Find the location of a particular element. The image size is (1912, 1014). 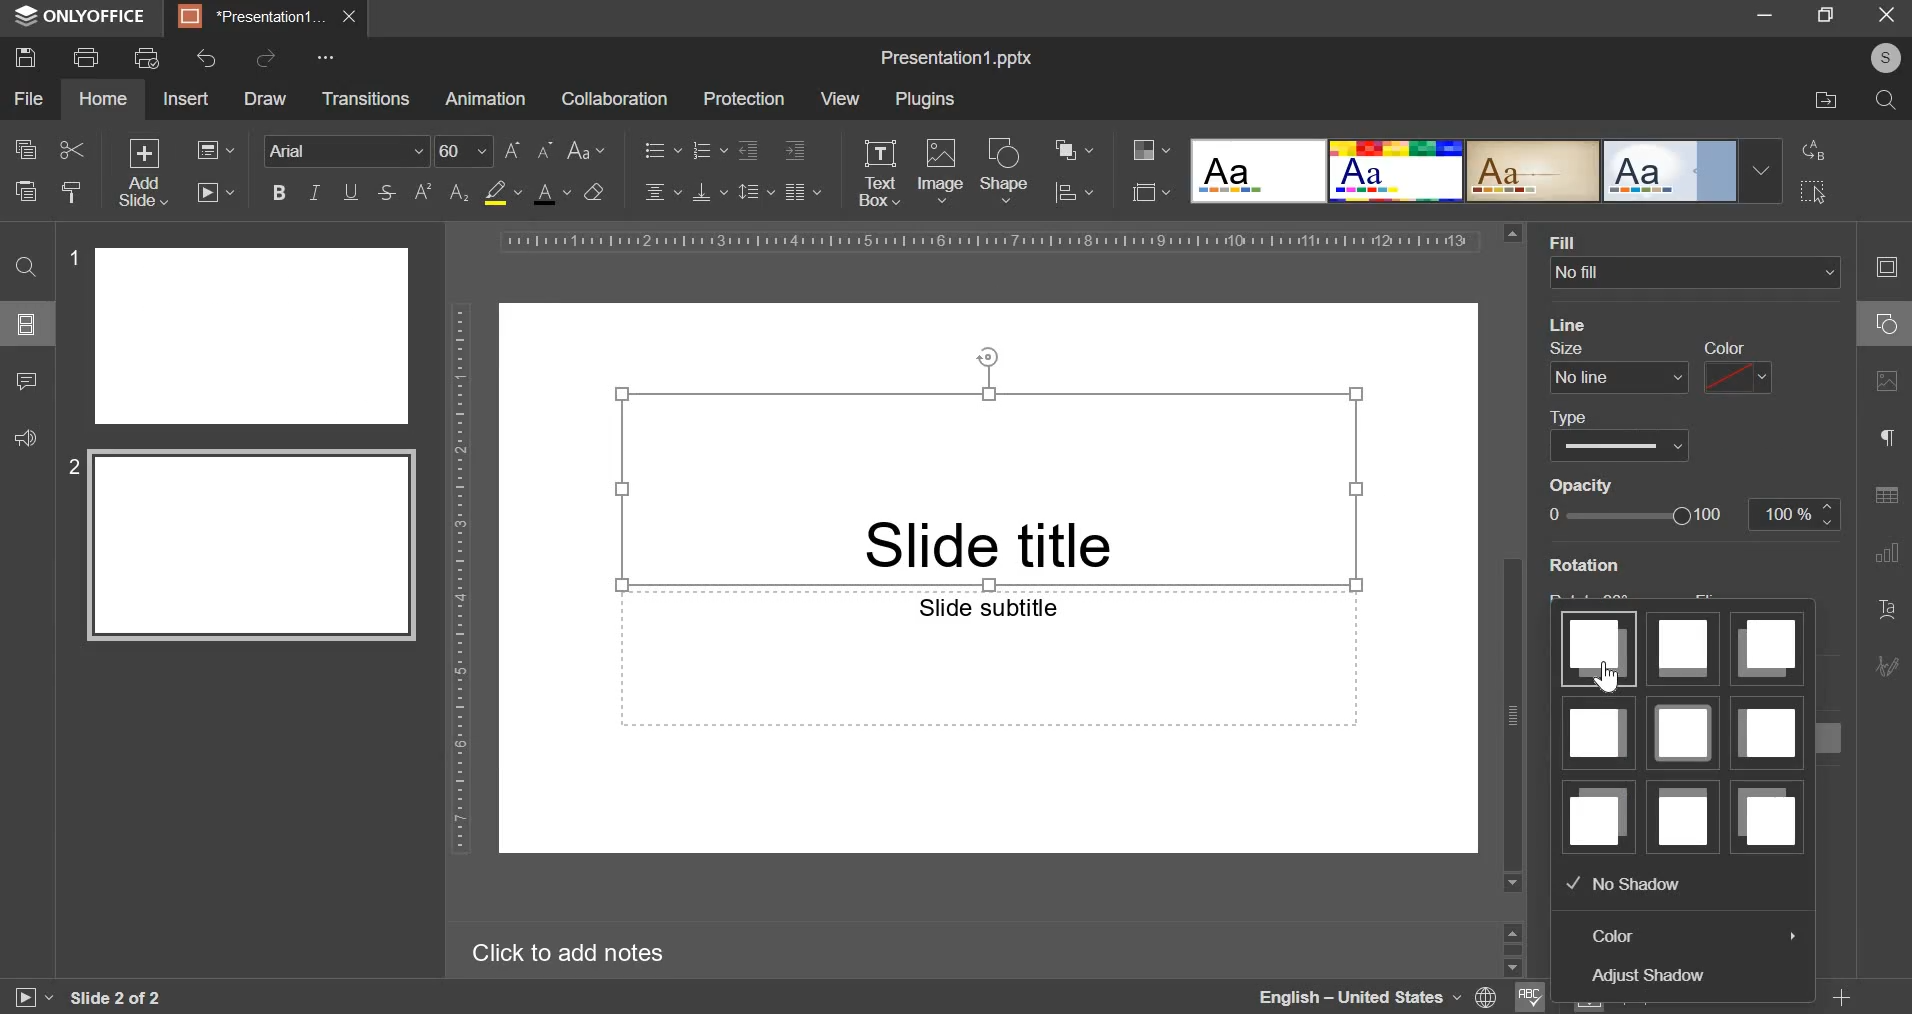

save is located at coordinates (24, 56).